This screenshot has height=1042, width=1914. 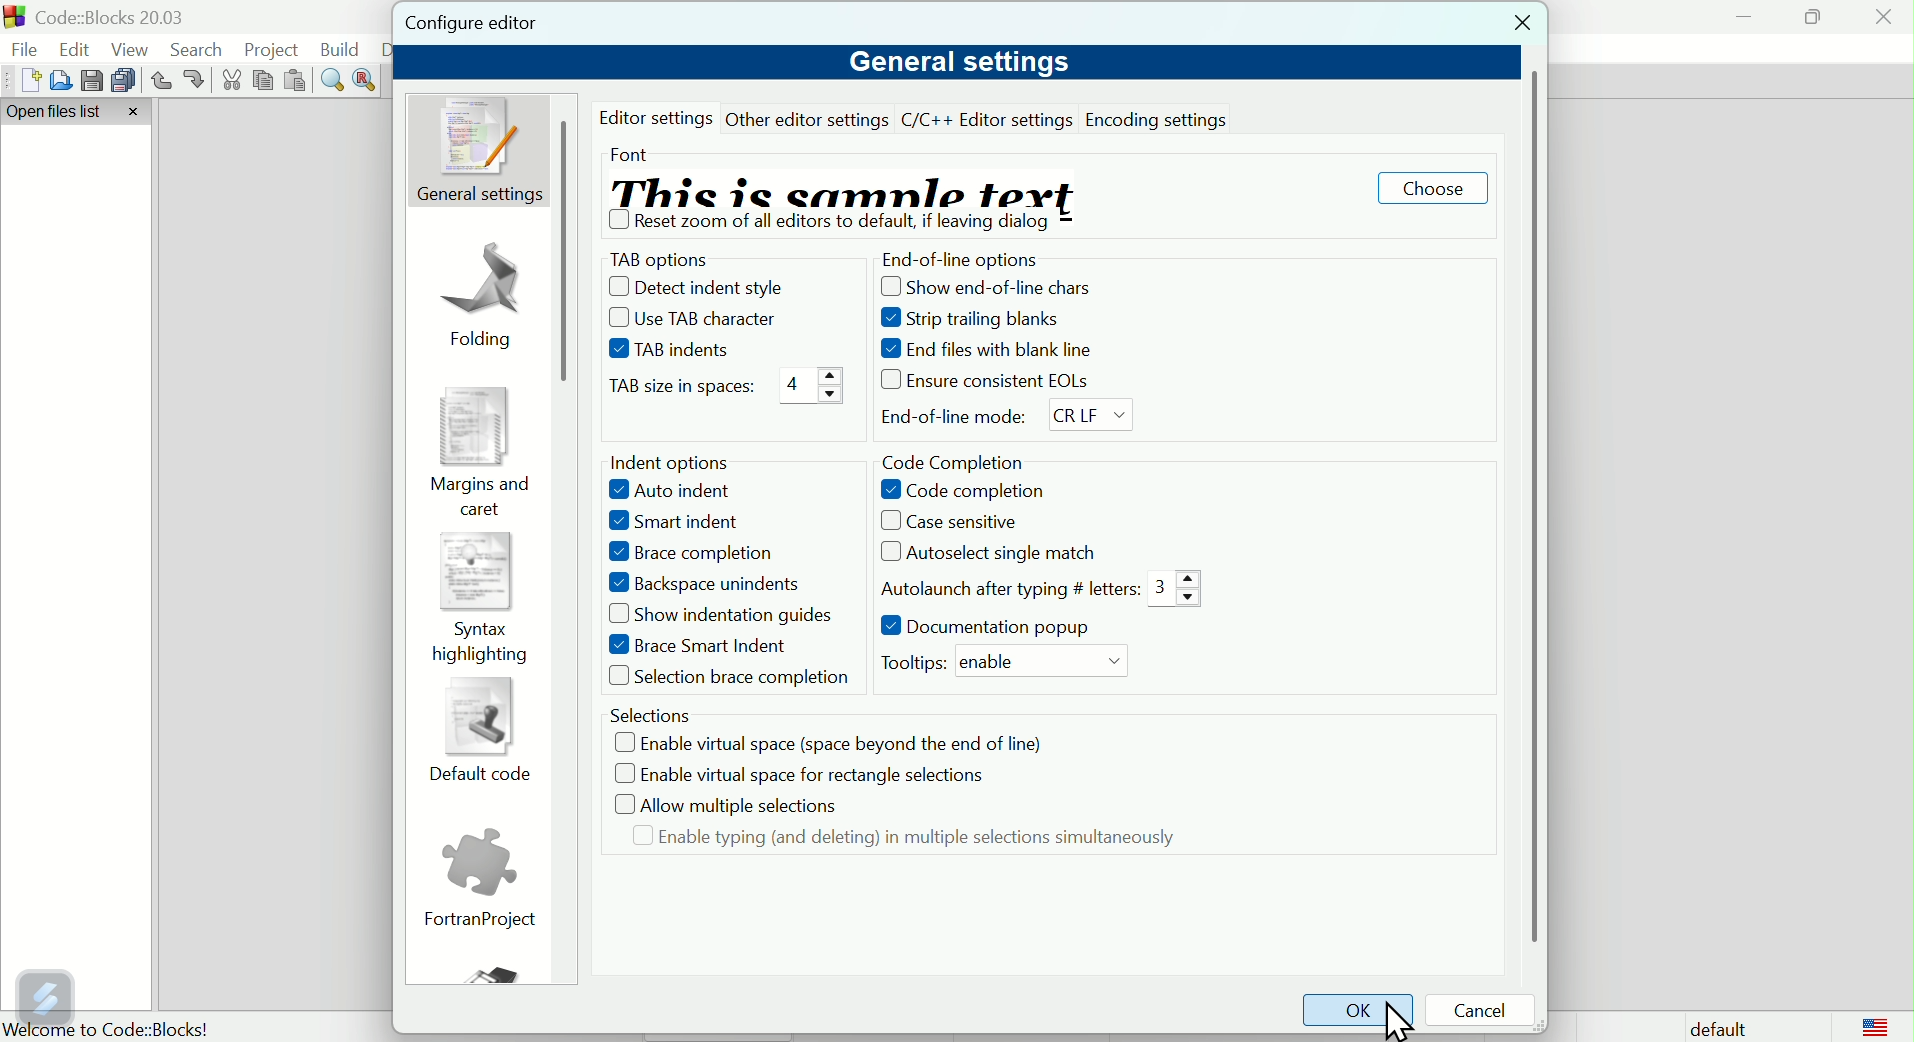 What do you see at coordinates (57, 80) in the screenshot?
I see `Open file` at bounding box center [57, 80].